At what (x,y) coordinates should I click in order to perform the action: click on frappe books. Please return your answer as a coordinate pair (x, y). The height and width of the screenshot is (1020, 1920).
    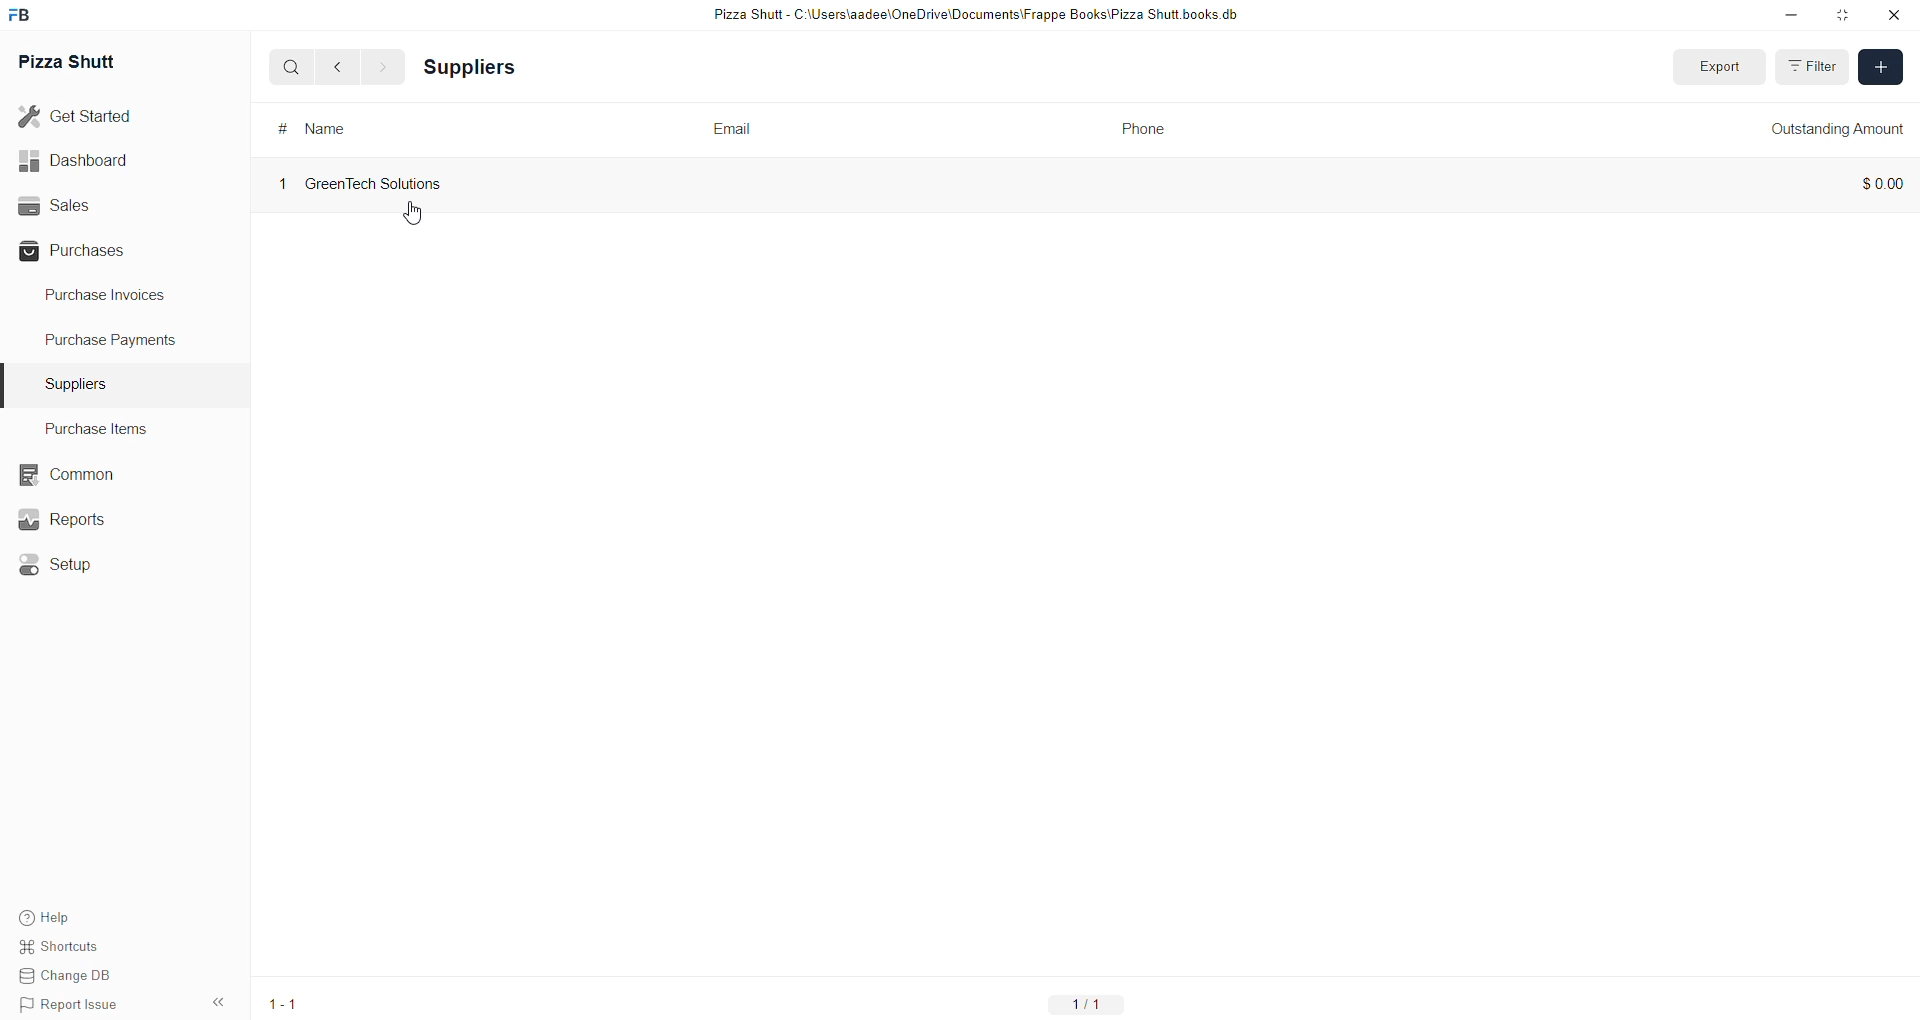
    Looking at the image, I should click on (26, 16).